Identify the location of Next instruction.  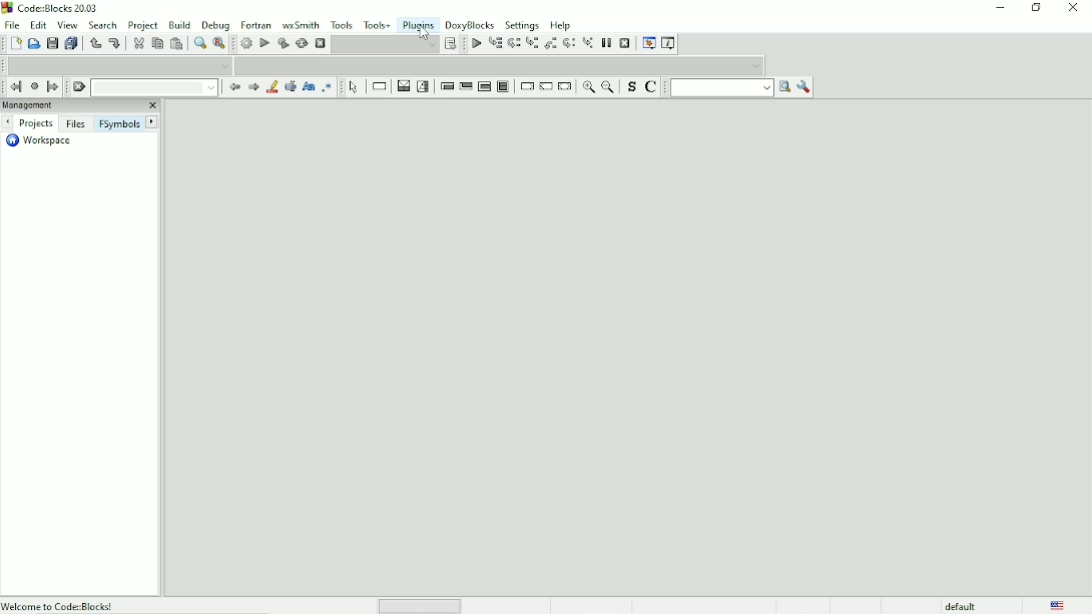
(570, 44).